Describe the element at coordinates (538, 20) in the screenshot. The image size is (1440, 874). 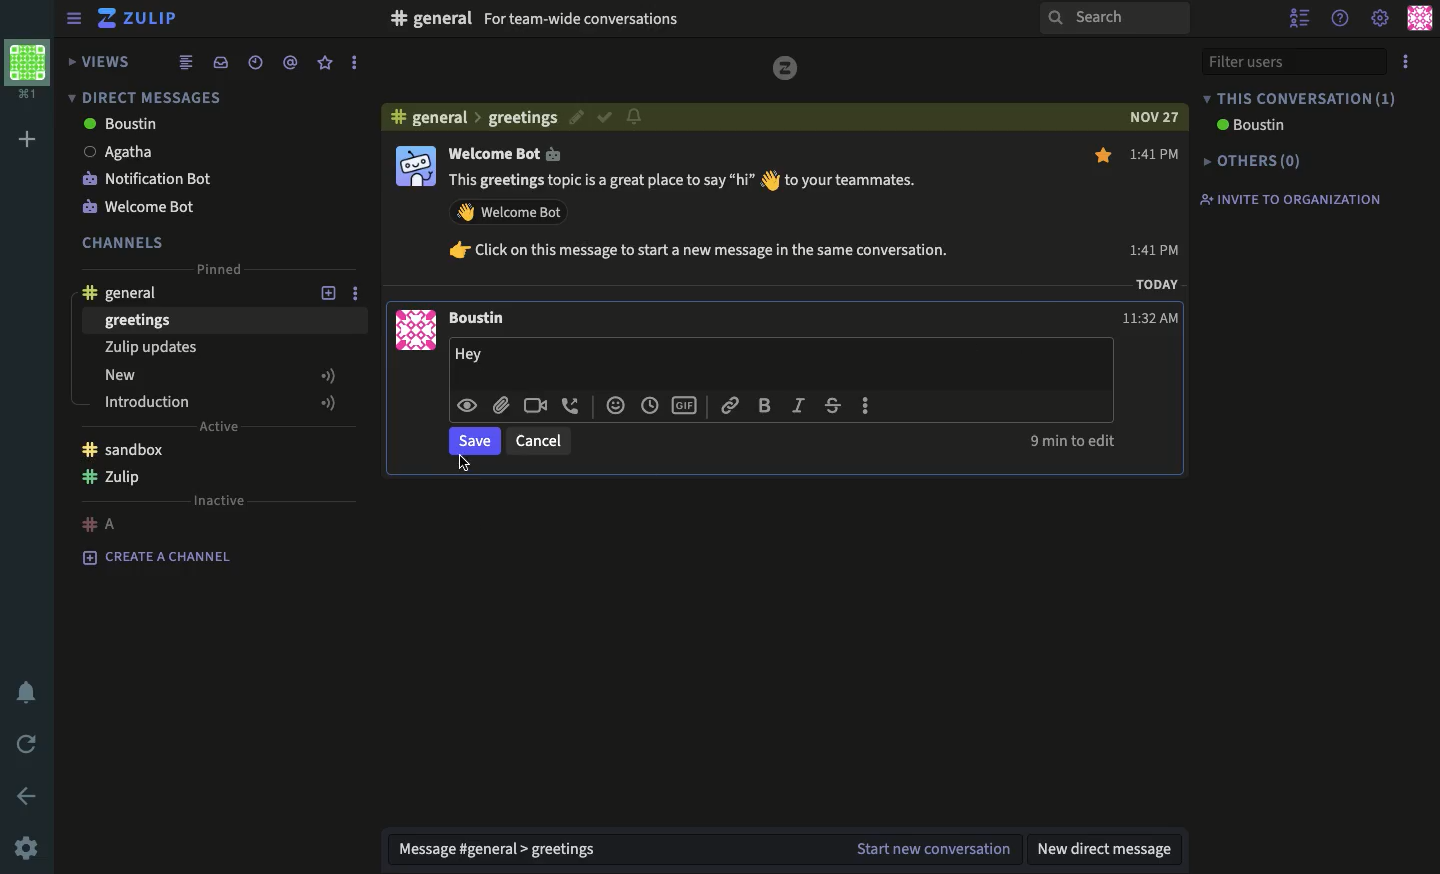
I see `general For team-wide conversations` at that location.